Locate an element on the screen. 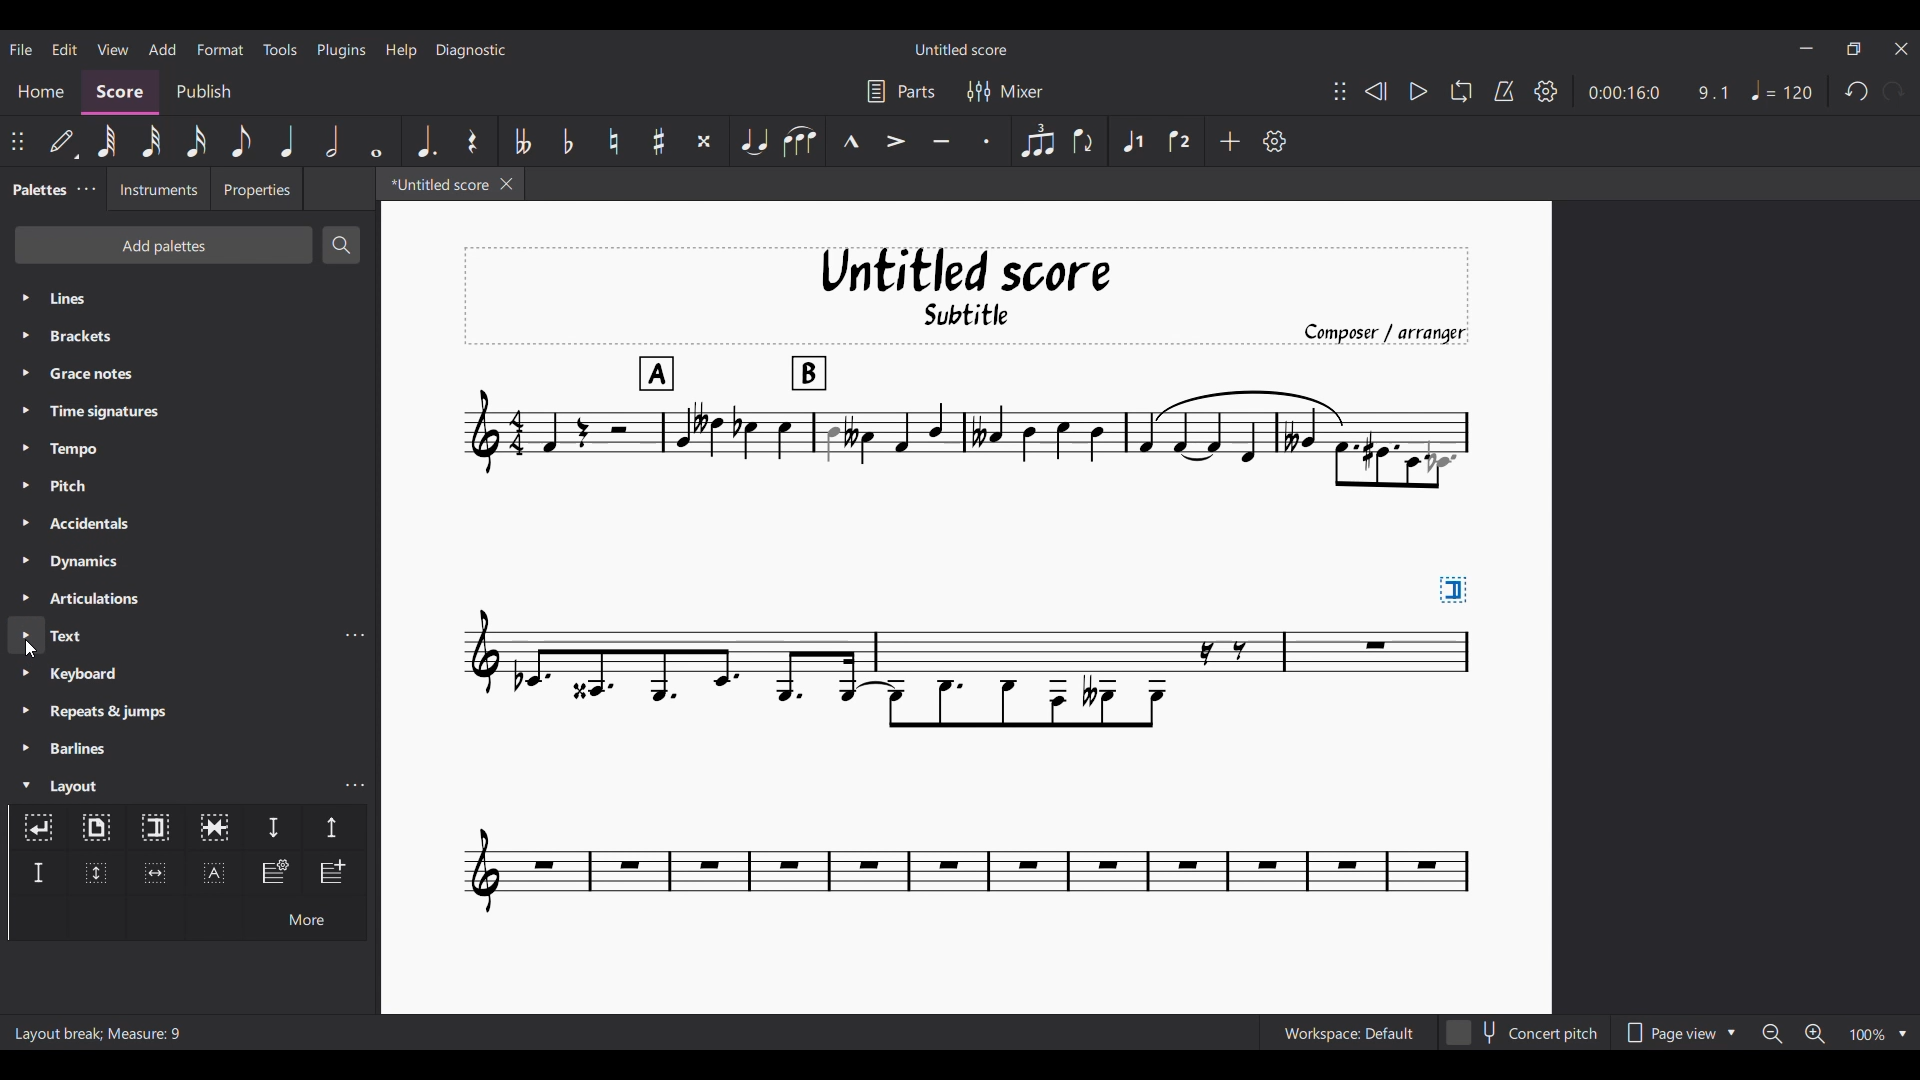  *Untitled score, current tab is located at coordinates (436, 183).